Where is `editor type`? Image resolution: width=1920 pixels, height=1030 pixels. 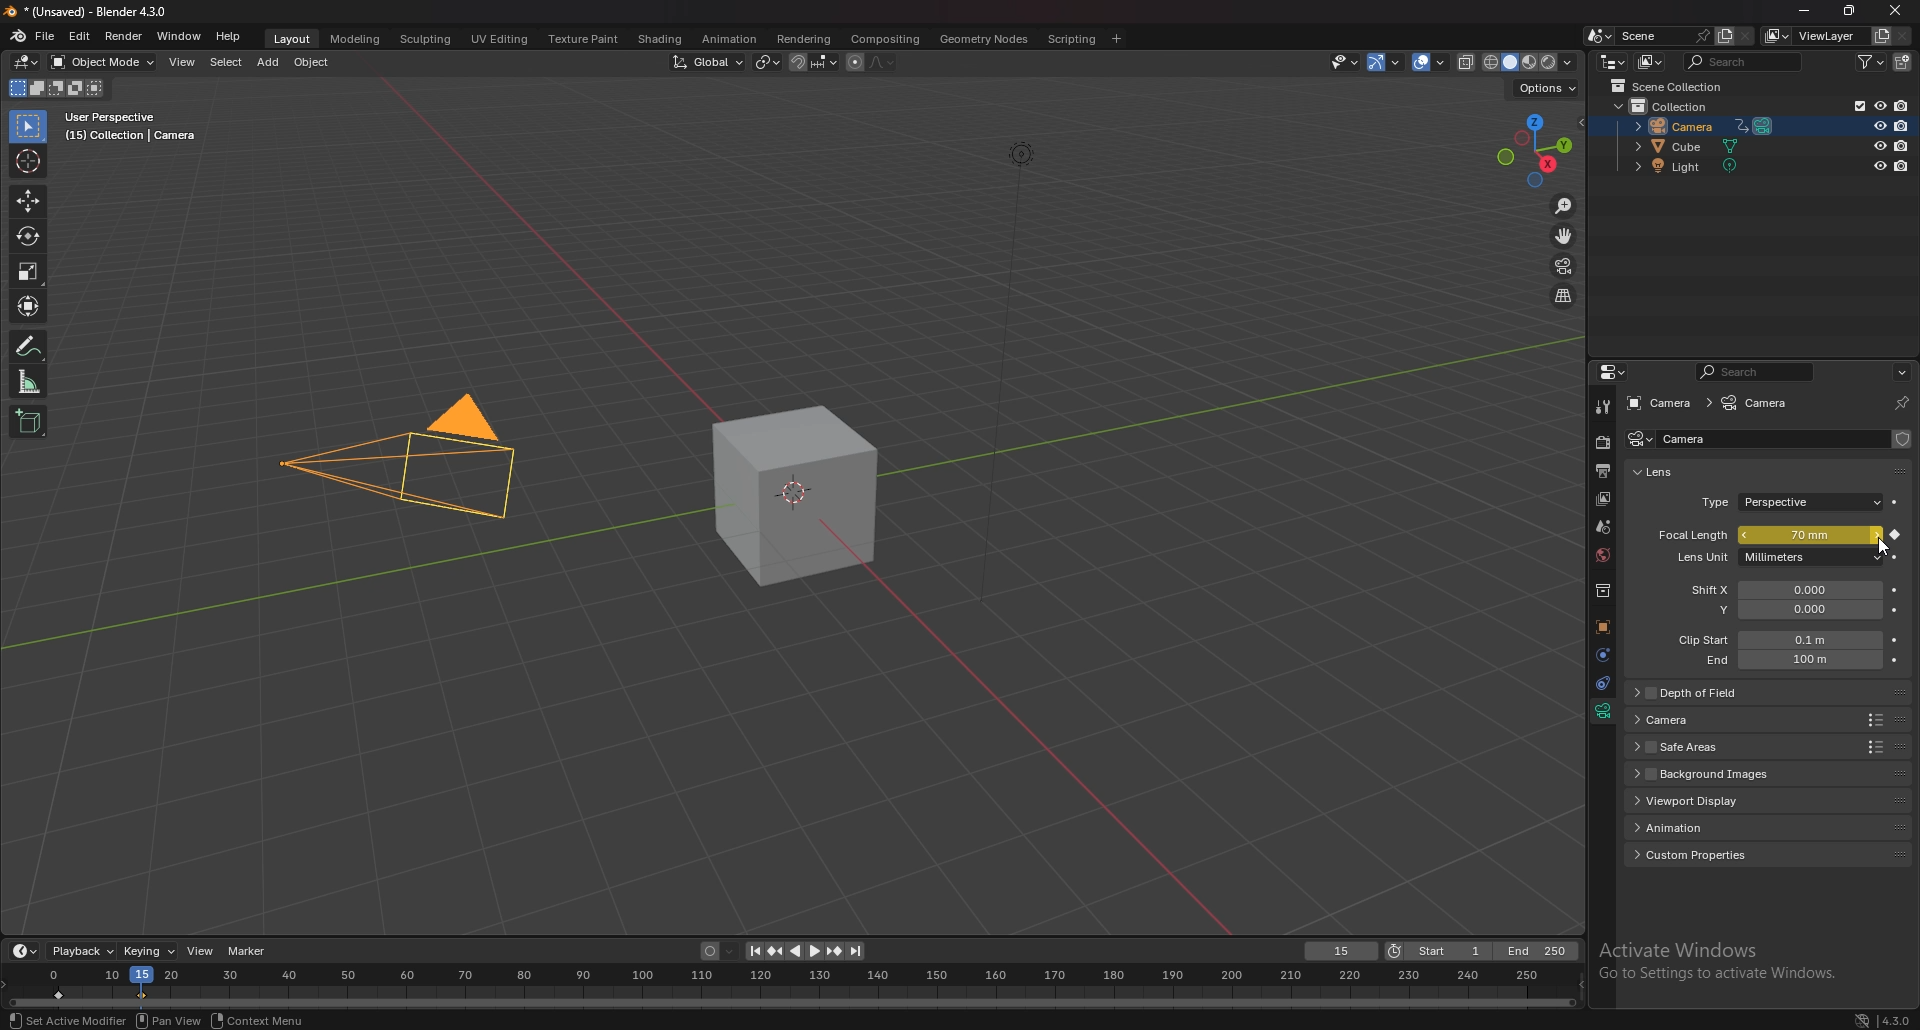 editor type is located at coordinates (1614, 371).